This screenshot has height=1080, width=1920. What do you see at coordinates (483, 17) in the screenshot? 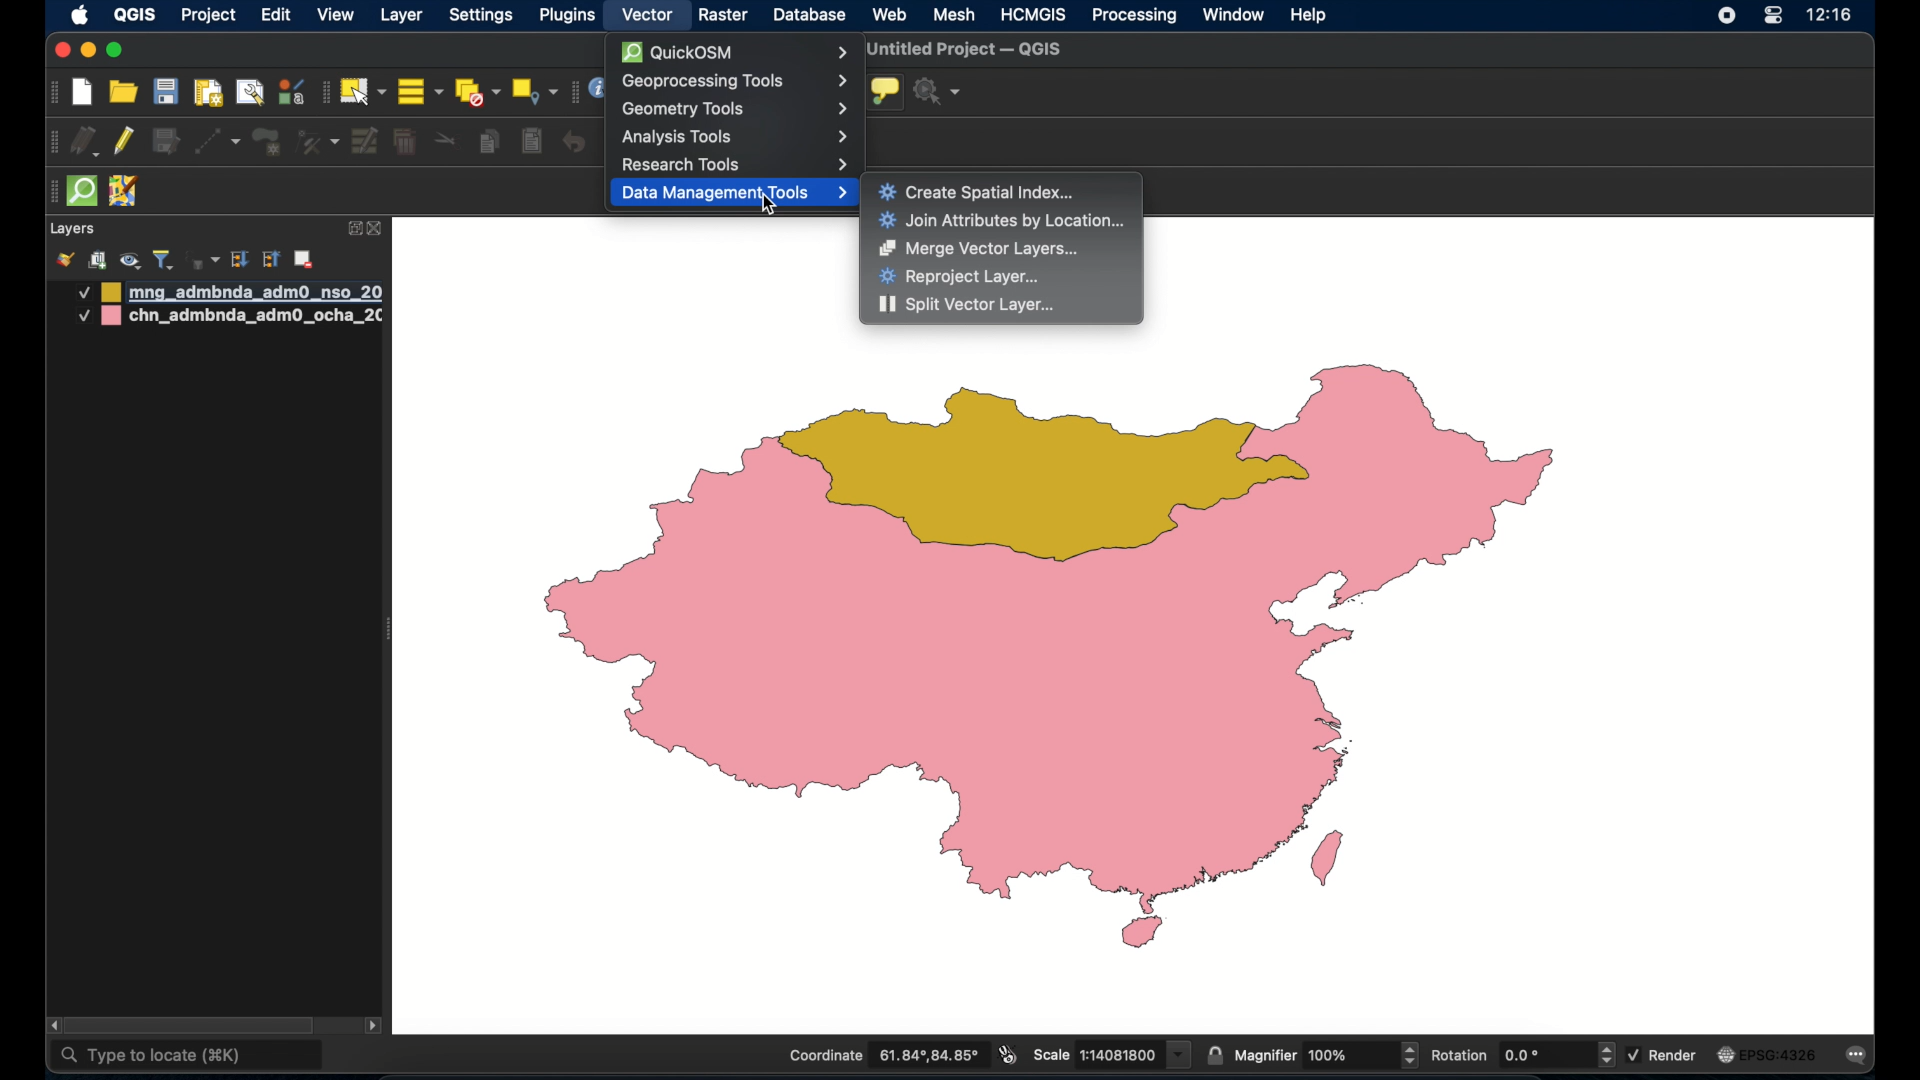
I see `settings` at bounding box center [483, 17].